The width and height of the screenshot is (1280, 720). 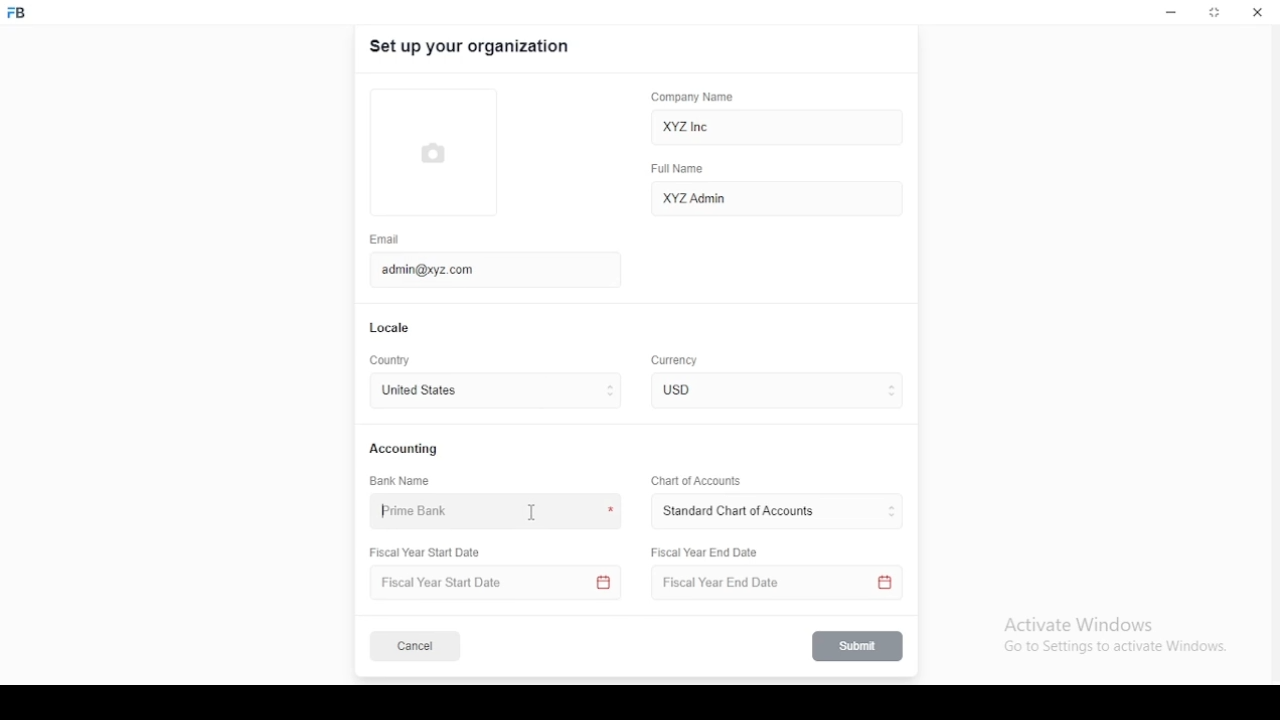 I want to click on minimize, so click(x=1171, y=13).